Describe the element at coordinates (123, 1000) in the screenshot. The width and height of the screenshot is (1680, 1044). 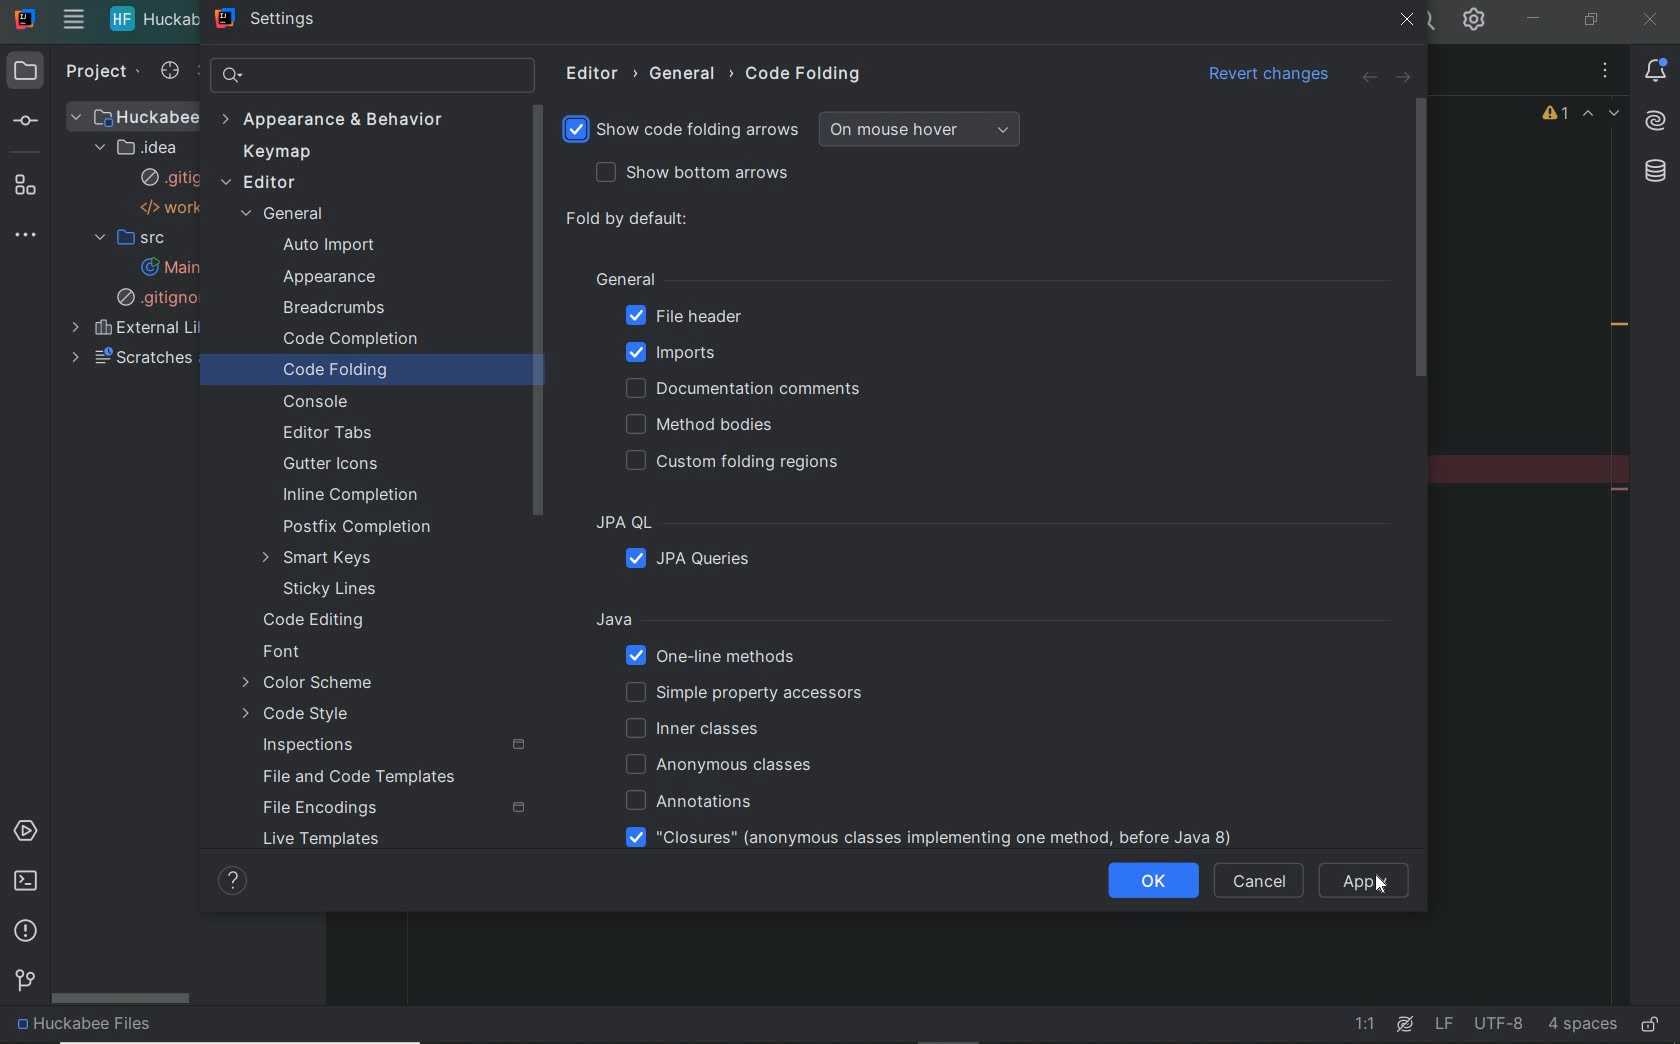
I see `scrollbar` at that location.